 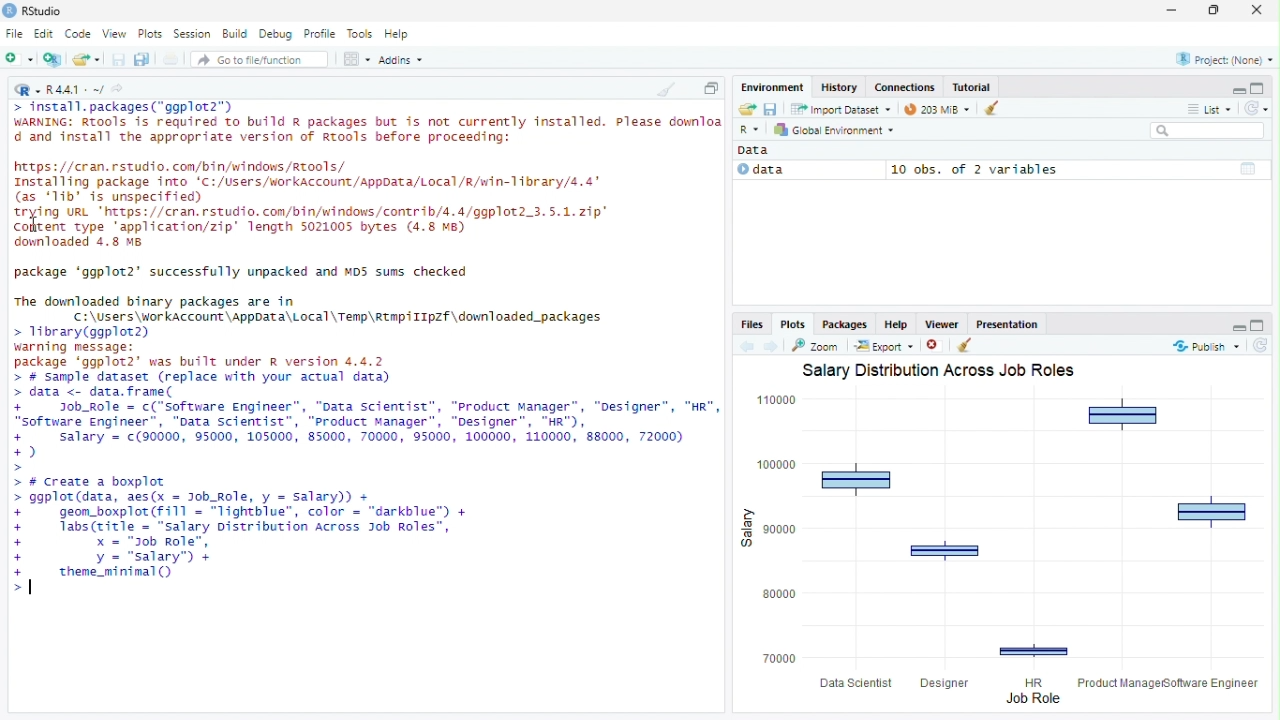 What do you see at coordinates (193, 33) in the screenshot?
I see `Session` at bounding box center [193, 33].